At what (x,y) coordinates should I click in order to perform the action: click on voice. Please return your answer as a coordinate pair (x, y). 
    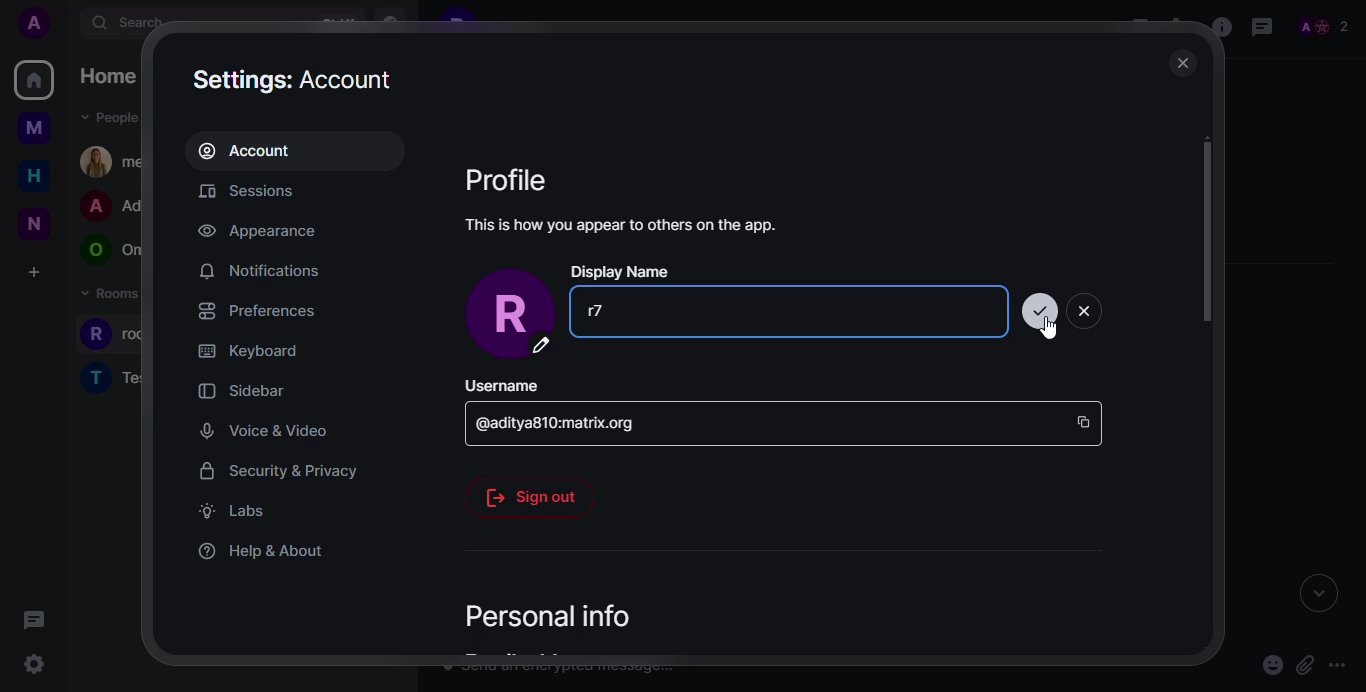
    Looking at the image, I should click on (263, 429).